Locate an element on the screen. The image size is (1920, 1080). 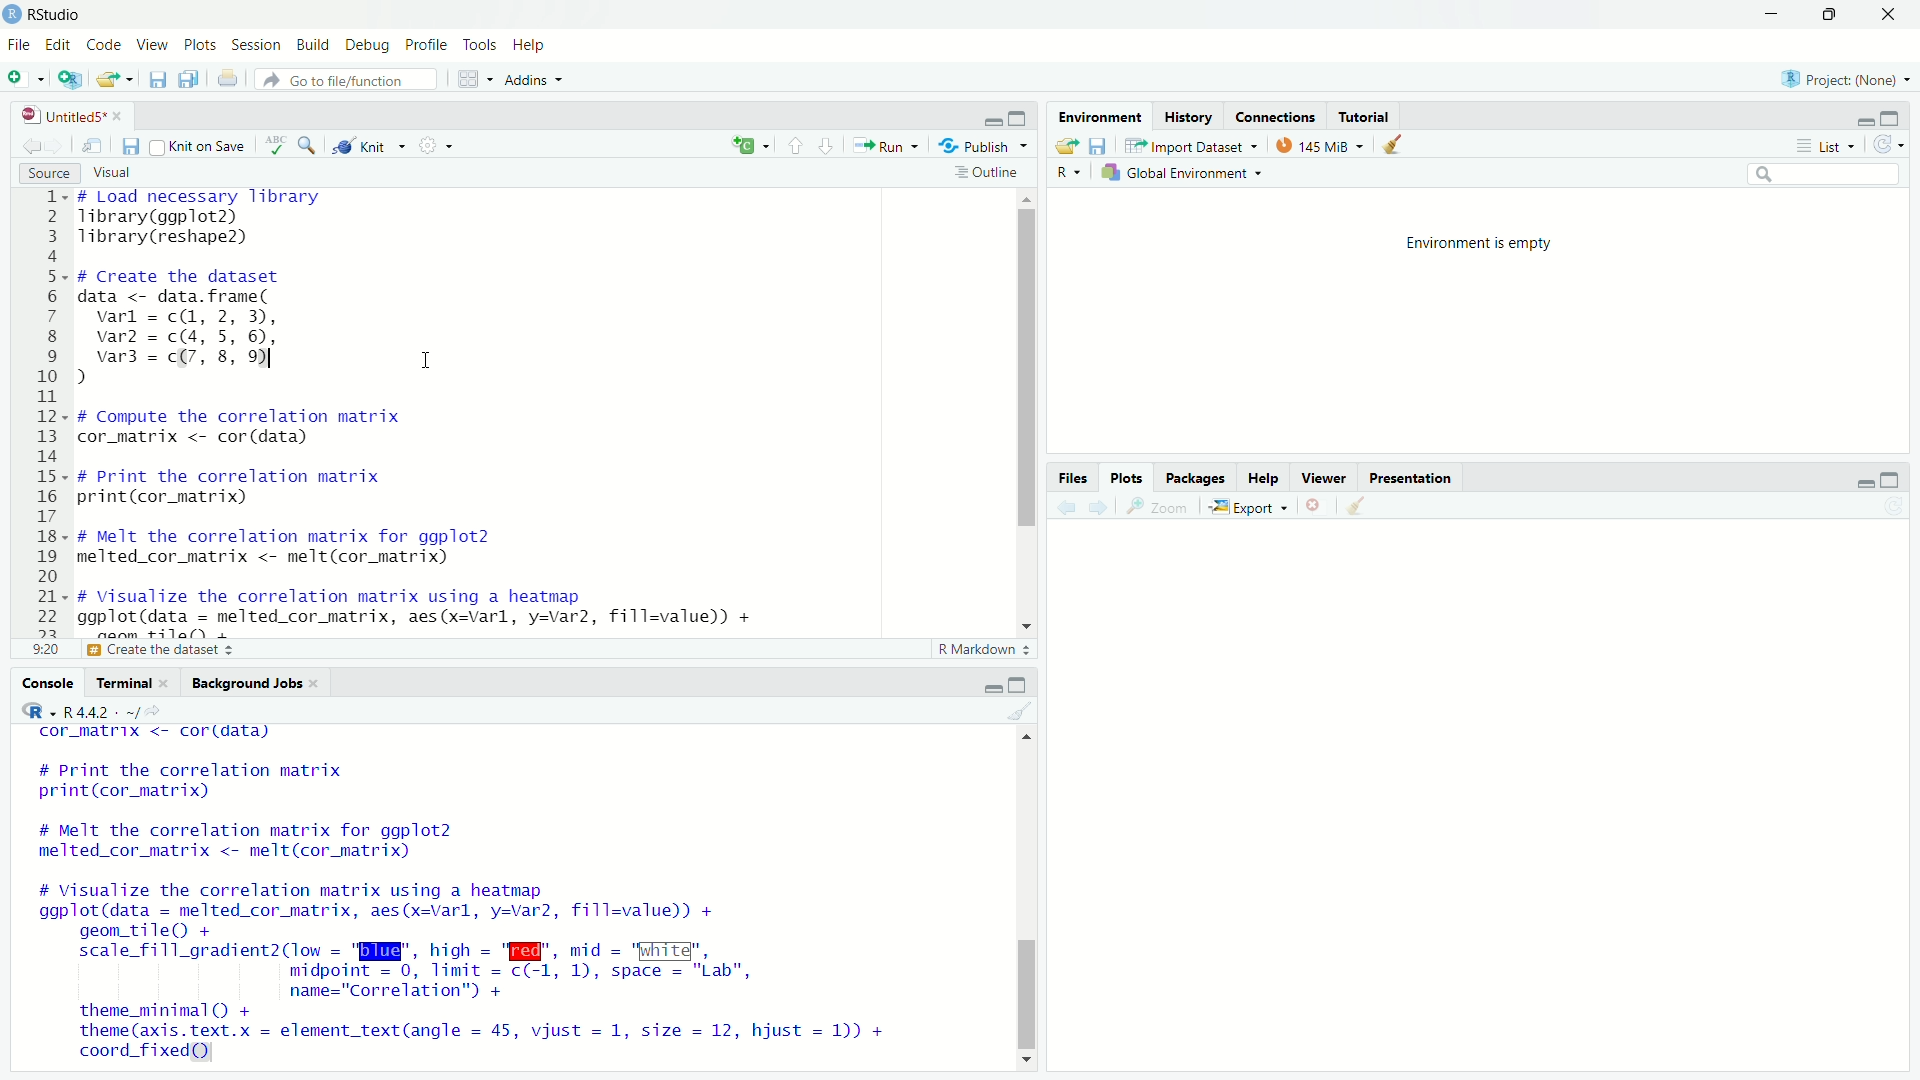
zoom is located at coordinates (1162, 507).